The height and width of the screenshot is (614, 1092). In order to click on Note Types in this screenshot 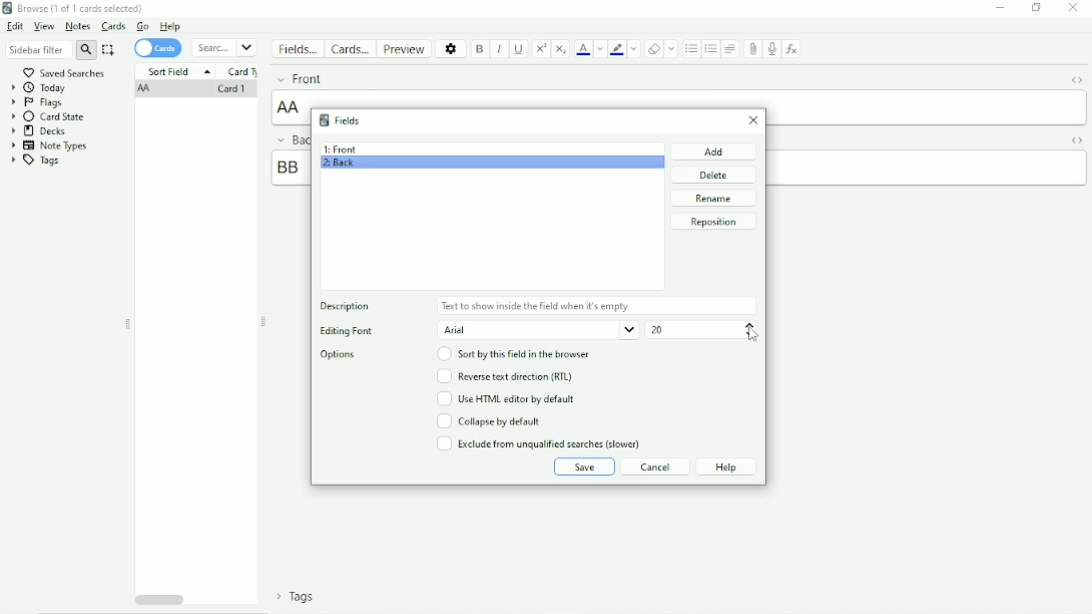, I will do `click(50, 146)`.